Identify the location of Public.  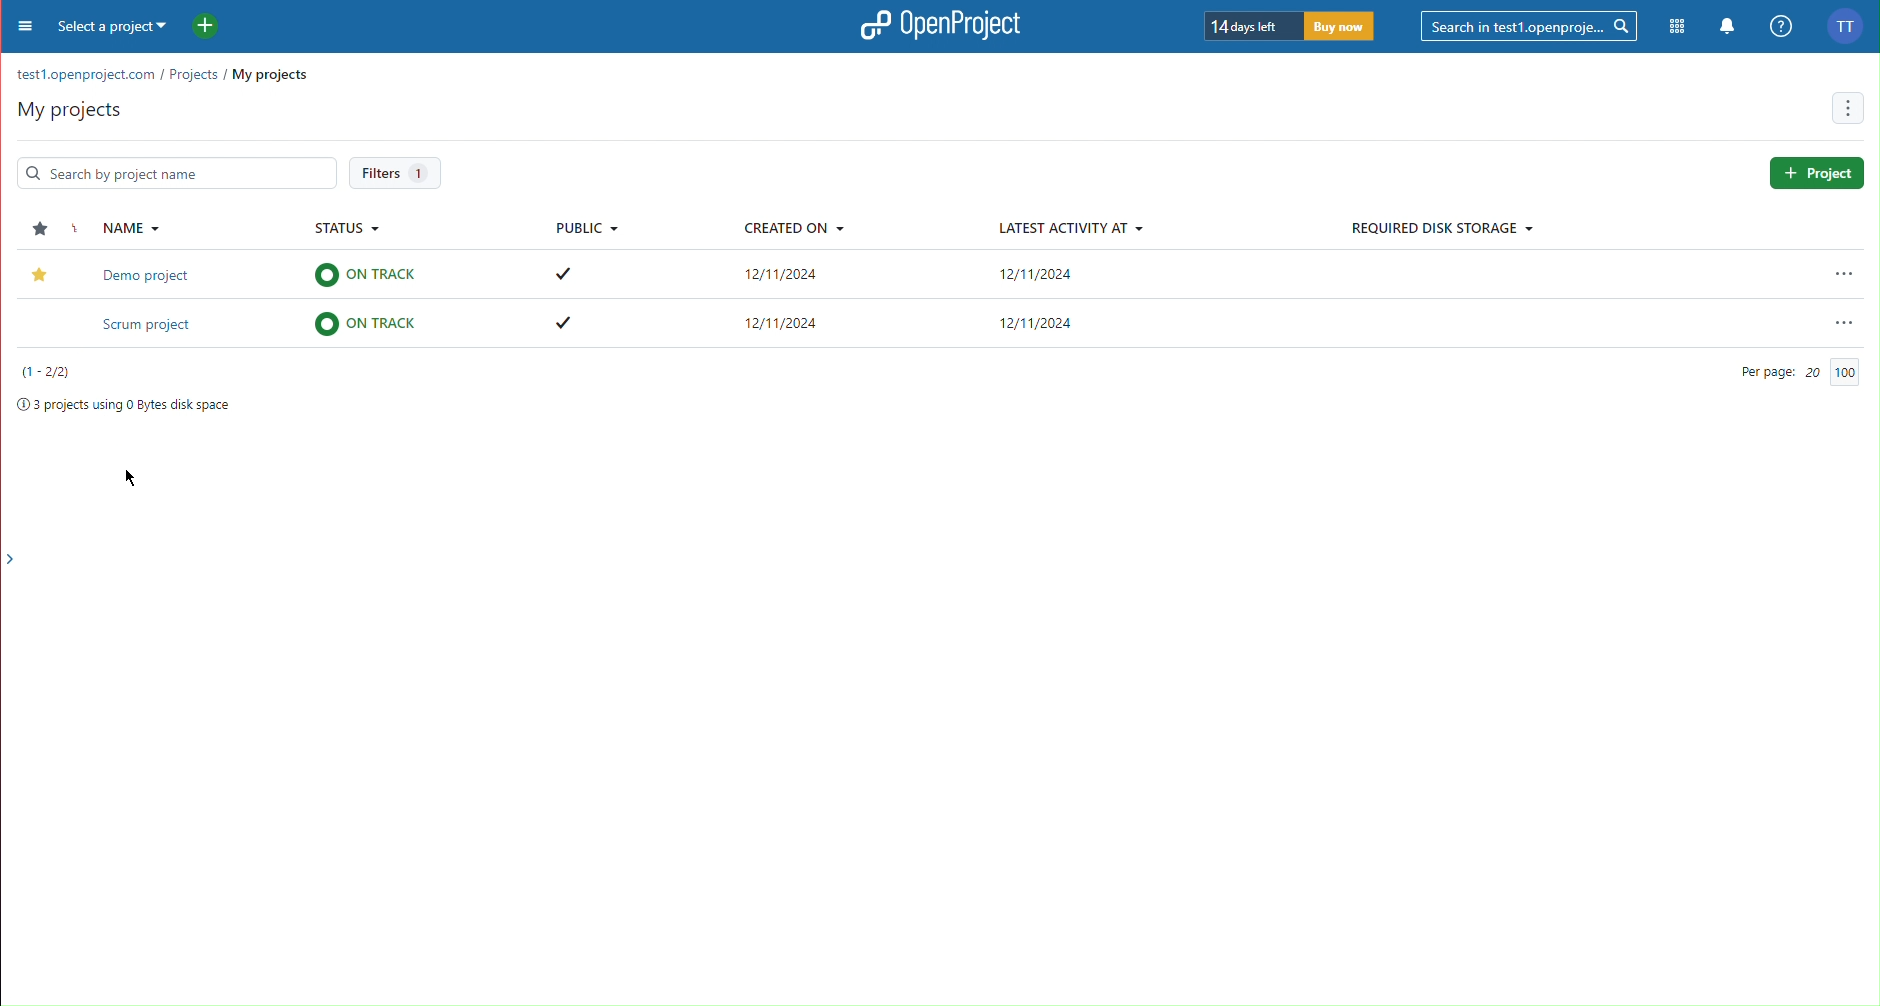
(586, 229).